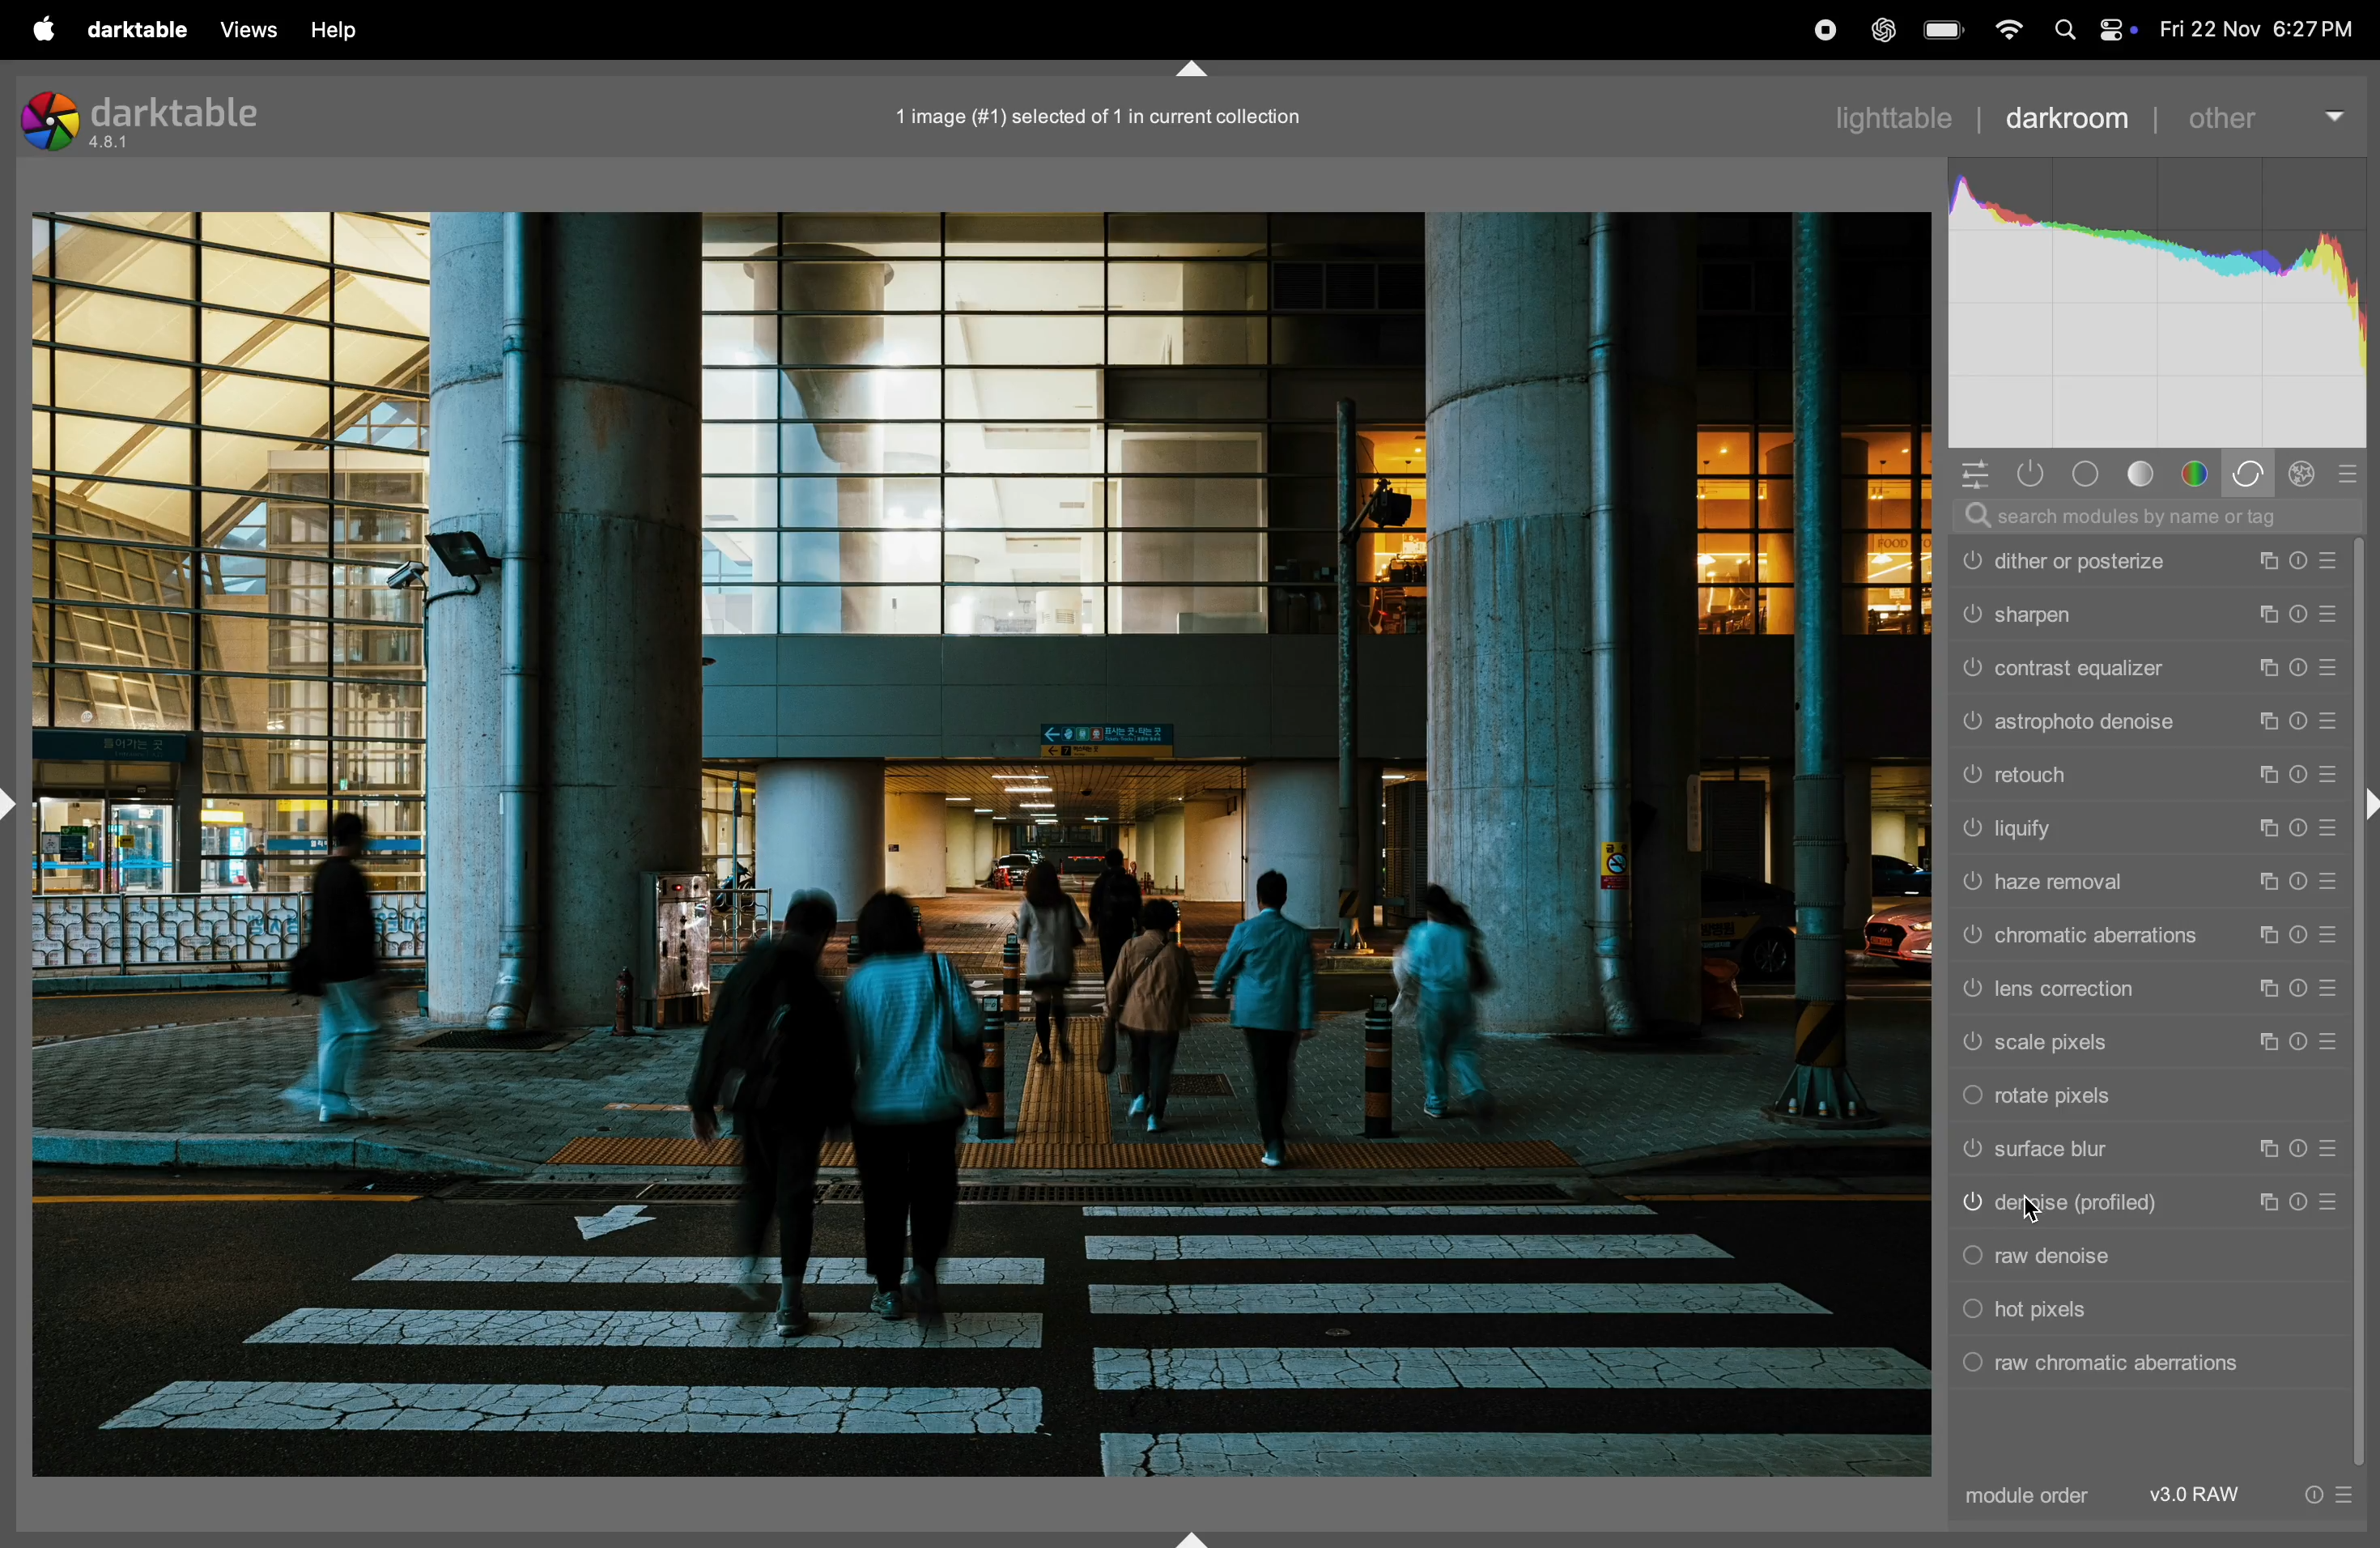  Describe the element at coordinates (2073, 121) in the screenshot. I see `darkroom` at that location.